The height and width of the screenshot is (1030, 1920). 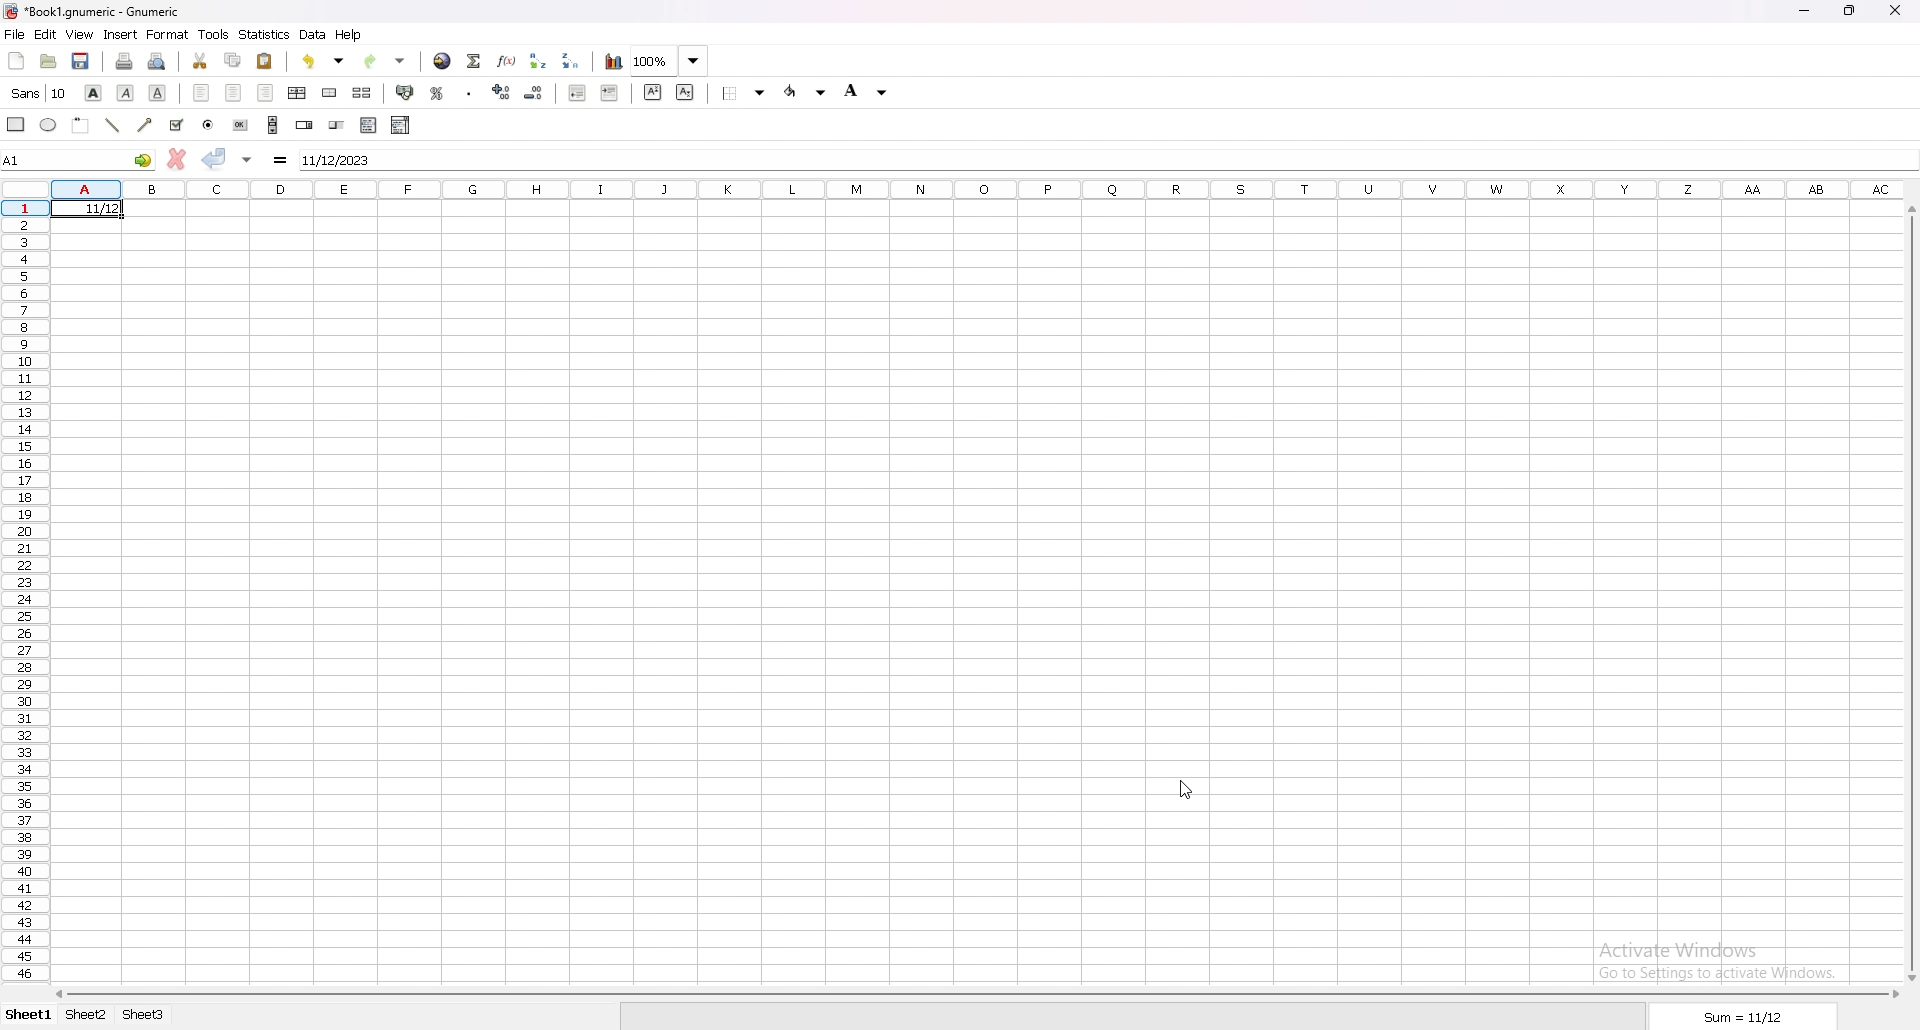 I want to click on file, so click(x=14, y=35).